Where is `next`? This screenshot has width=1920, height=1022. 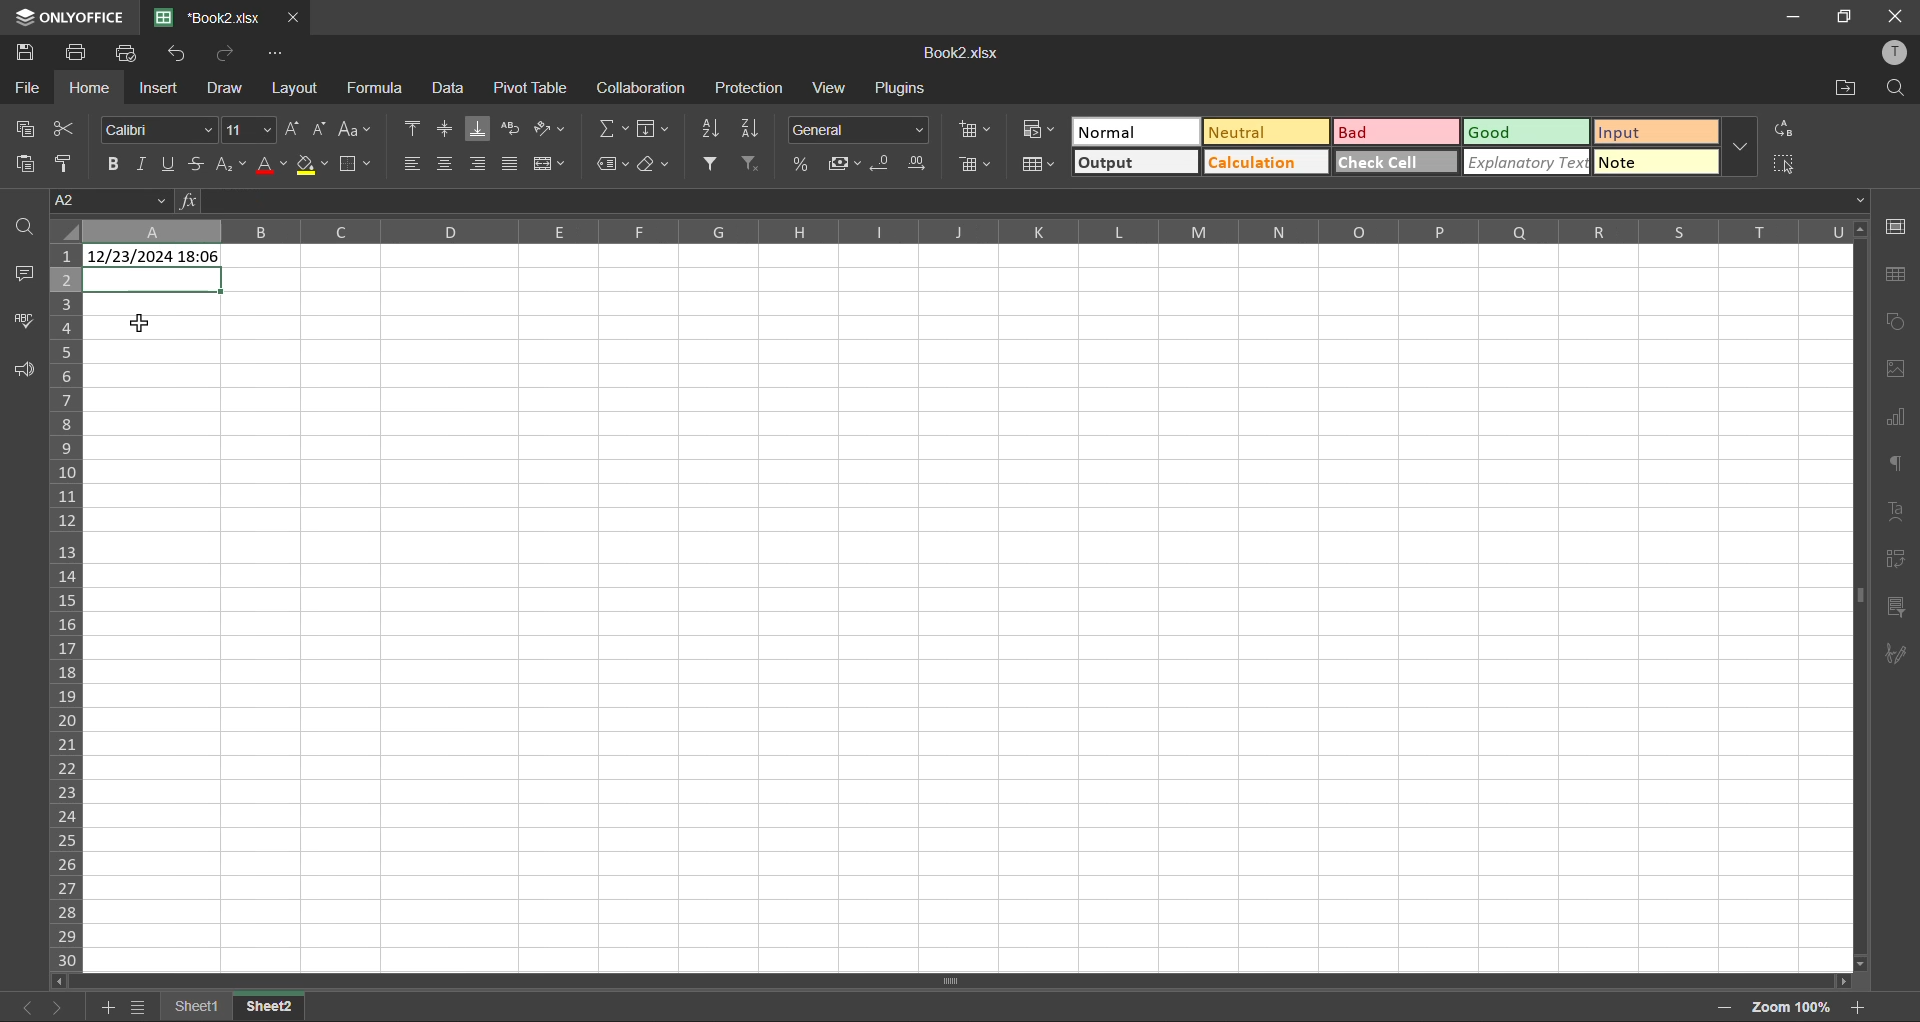 next is located at coordinates (63, 1005).